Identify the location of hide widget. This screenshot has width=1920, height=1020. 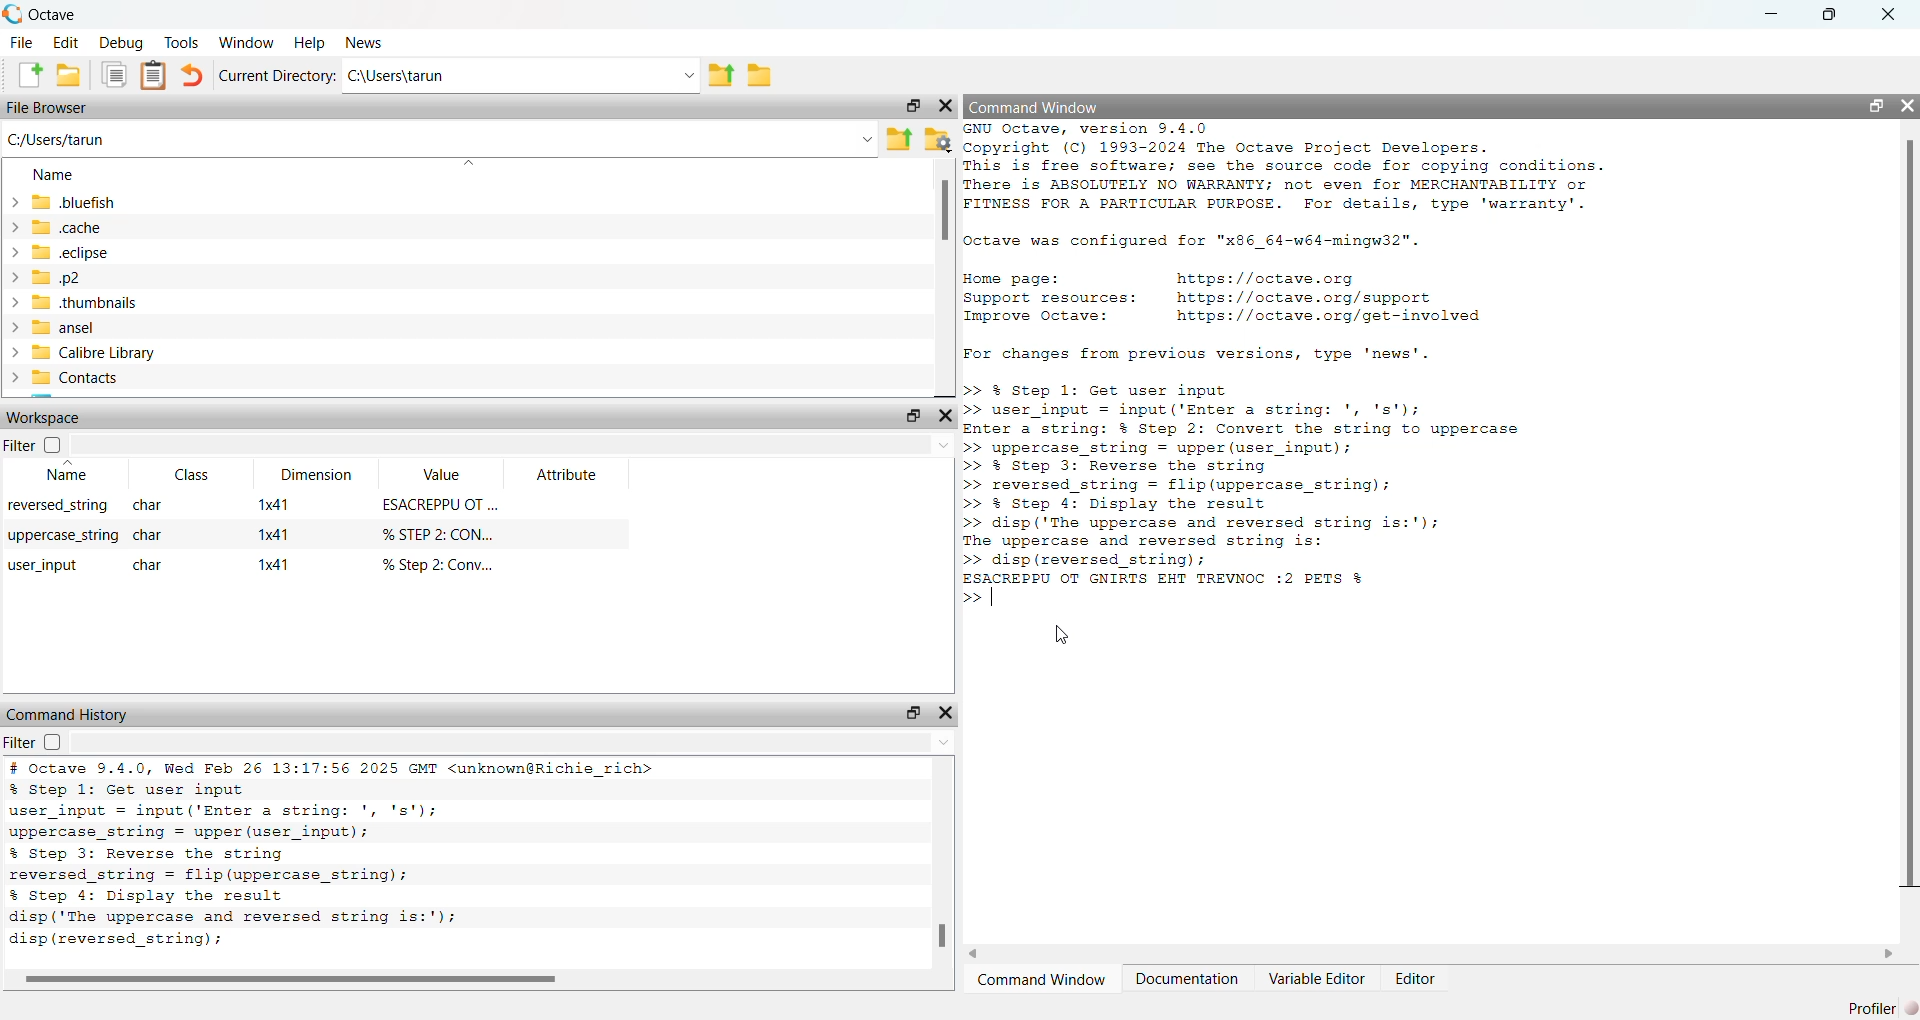
(945, 103).